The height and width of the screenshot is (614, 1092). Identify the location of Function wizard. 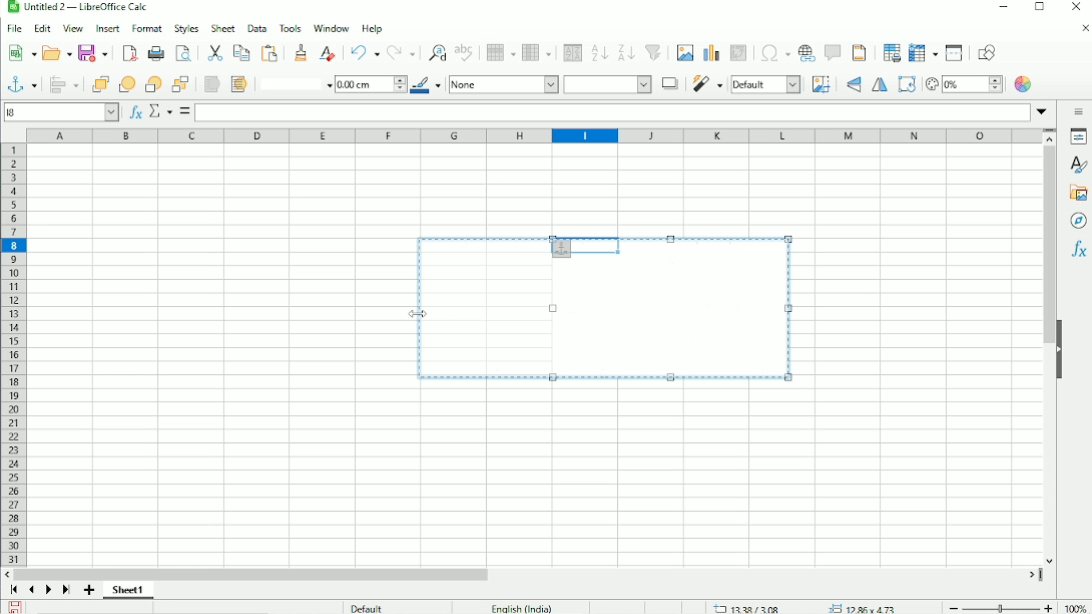
(133, 112).